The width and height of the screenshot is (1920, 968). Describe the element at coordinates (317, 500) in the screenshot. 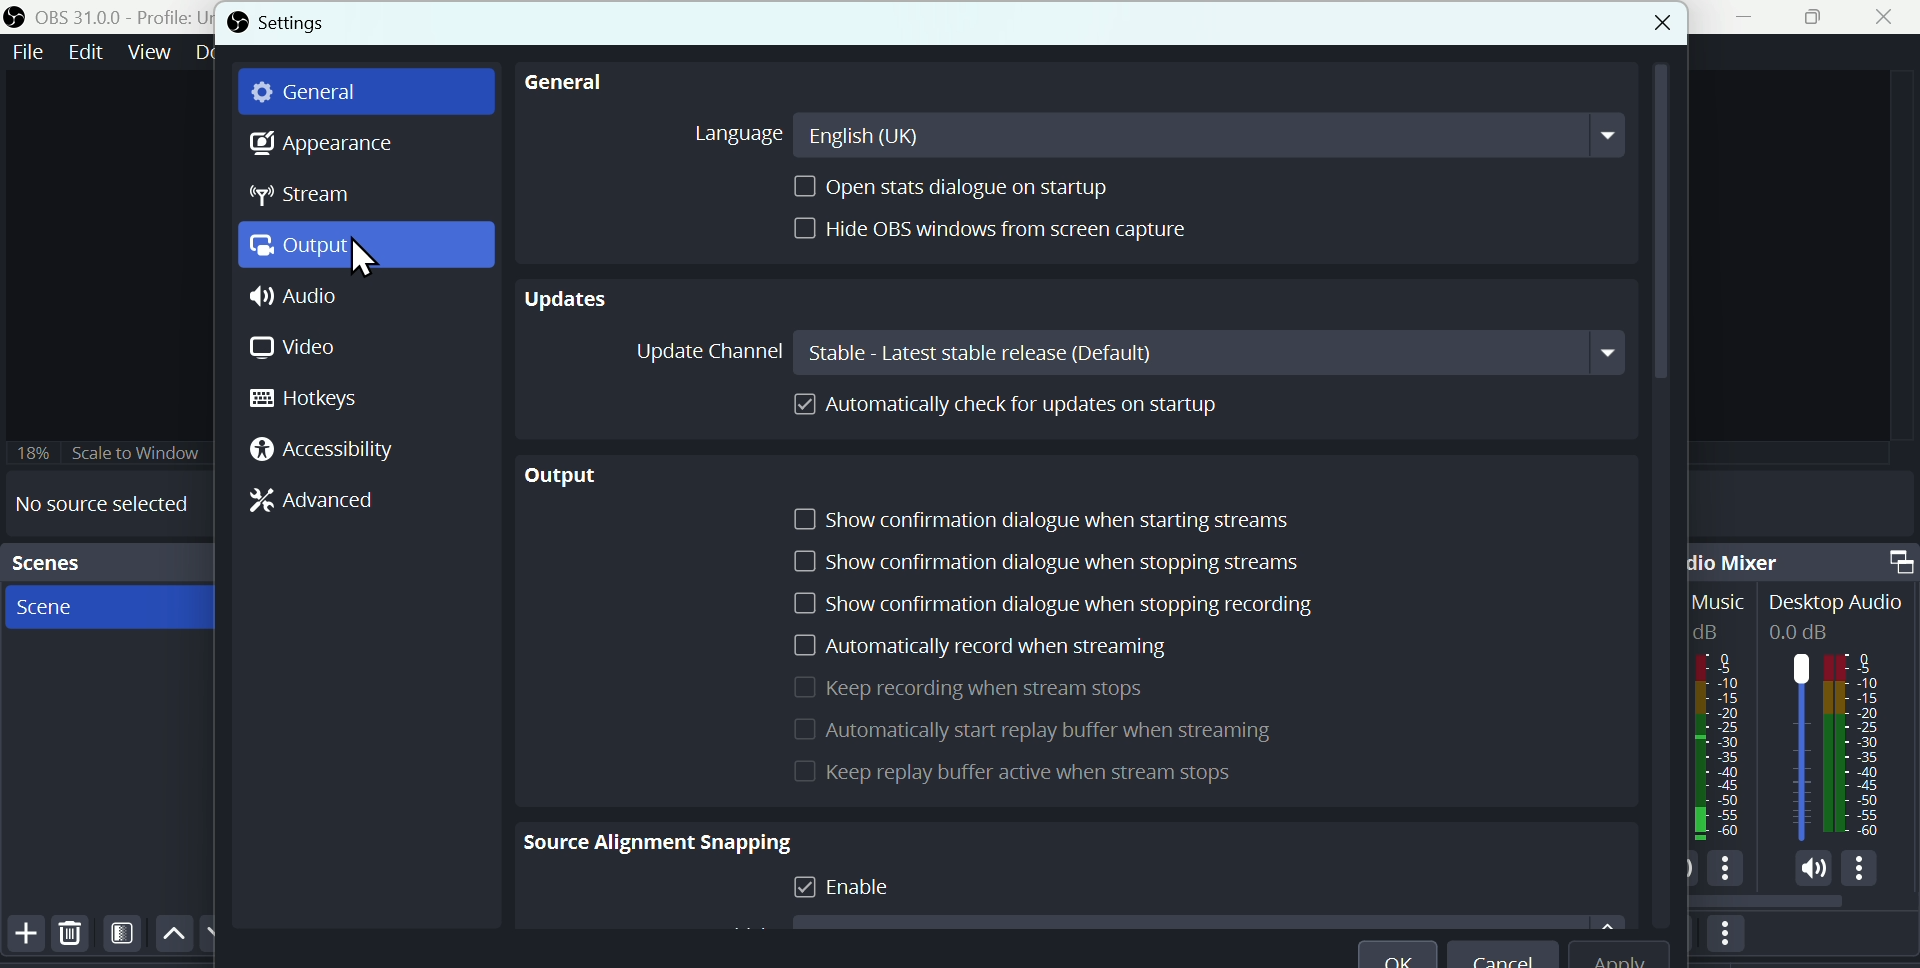

I see `Advanced` at that location.